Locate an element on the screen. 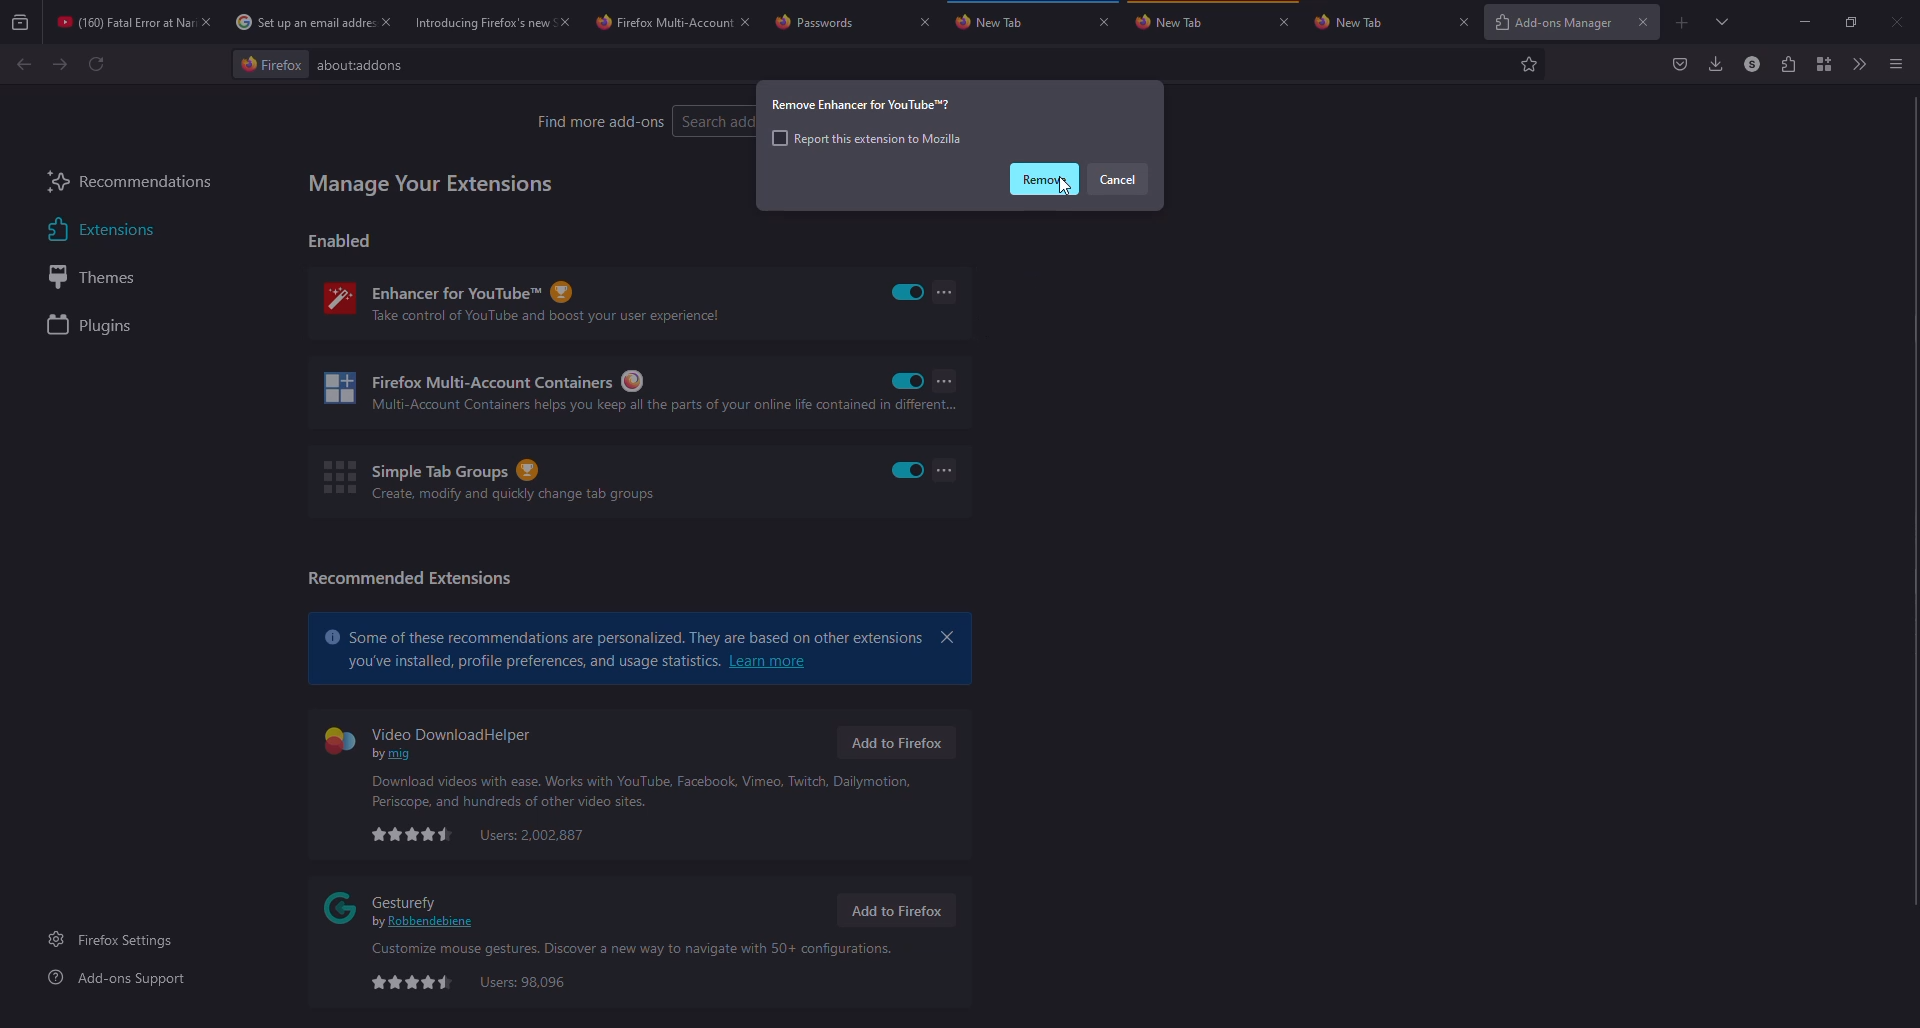 This screenshot has width=1920, height=1028. tab is located at coordinates (836, 21).